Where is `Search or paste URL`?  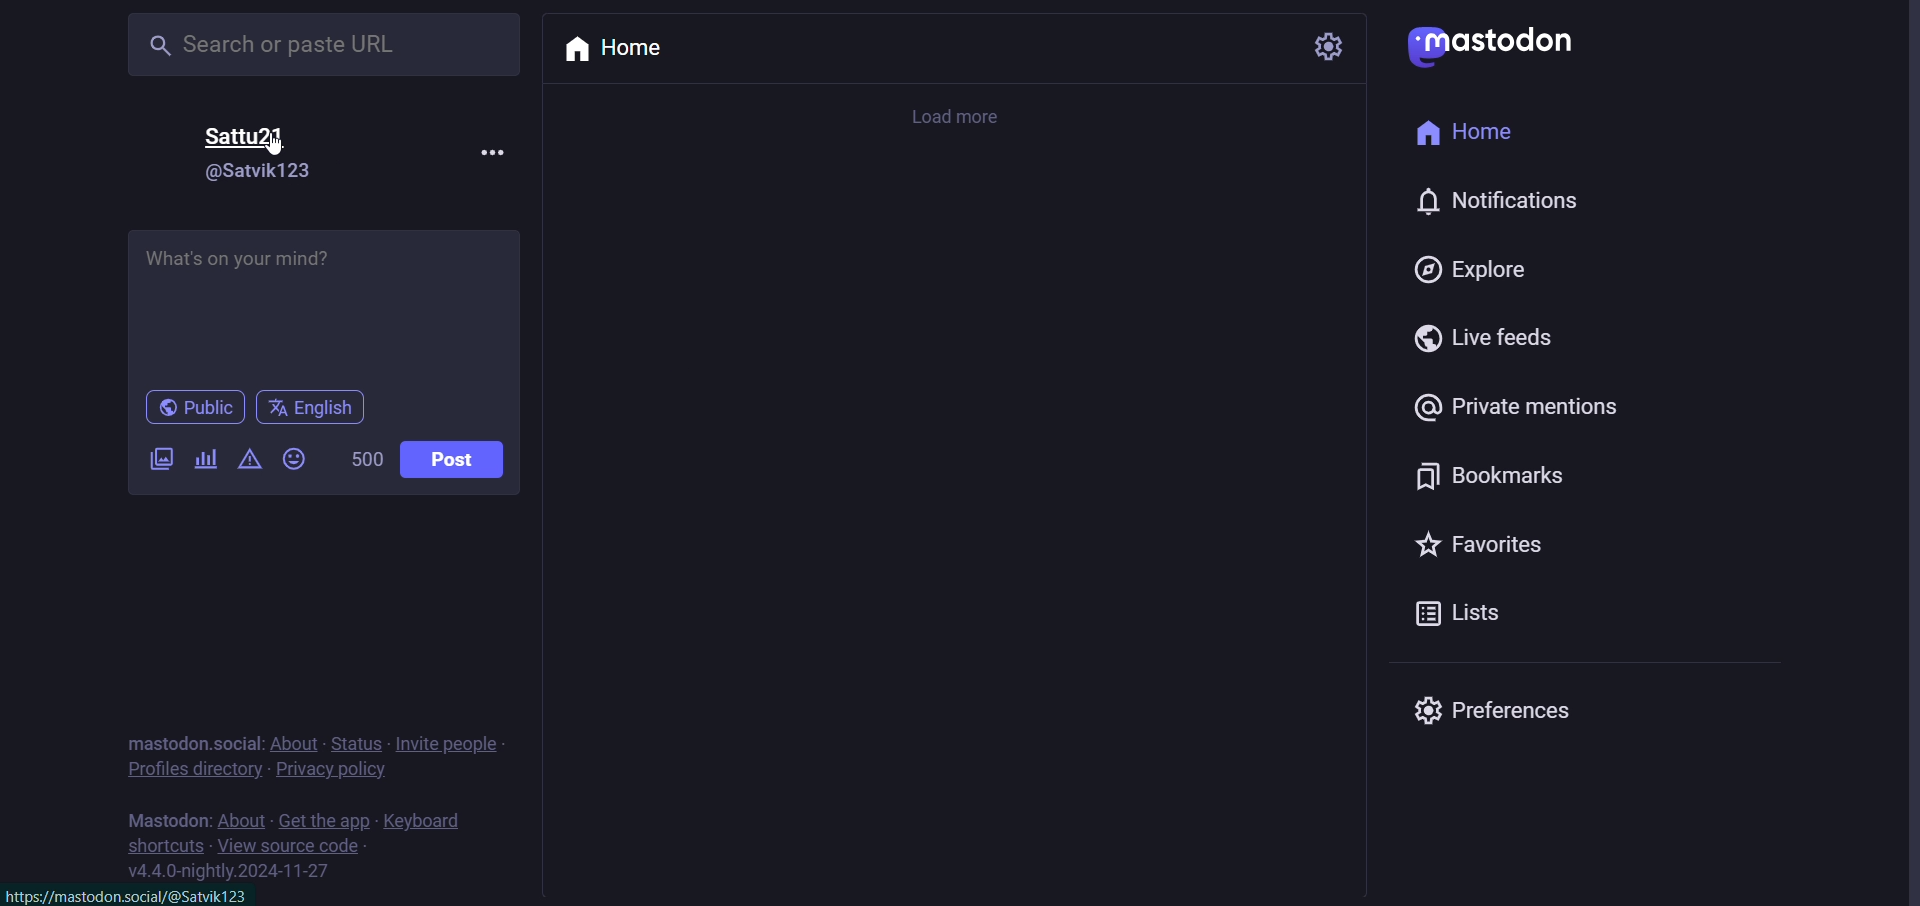
Search or paste URL is located at coordinates (327, 46).